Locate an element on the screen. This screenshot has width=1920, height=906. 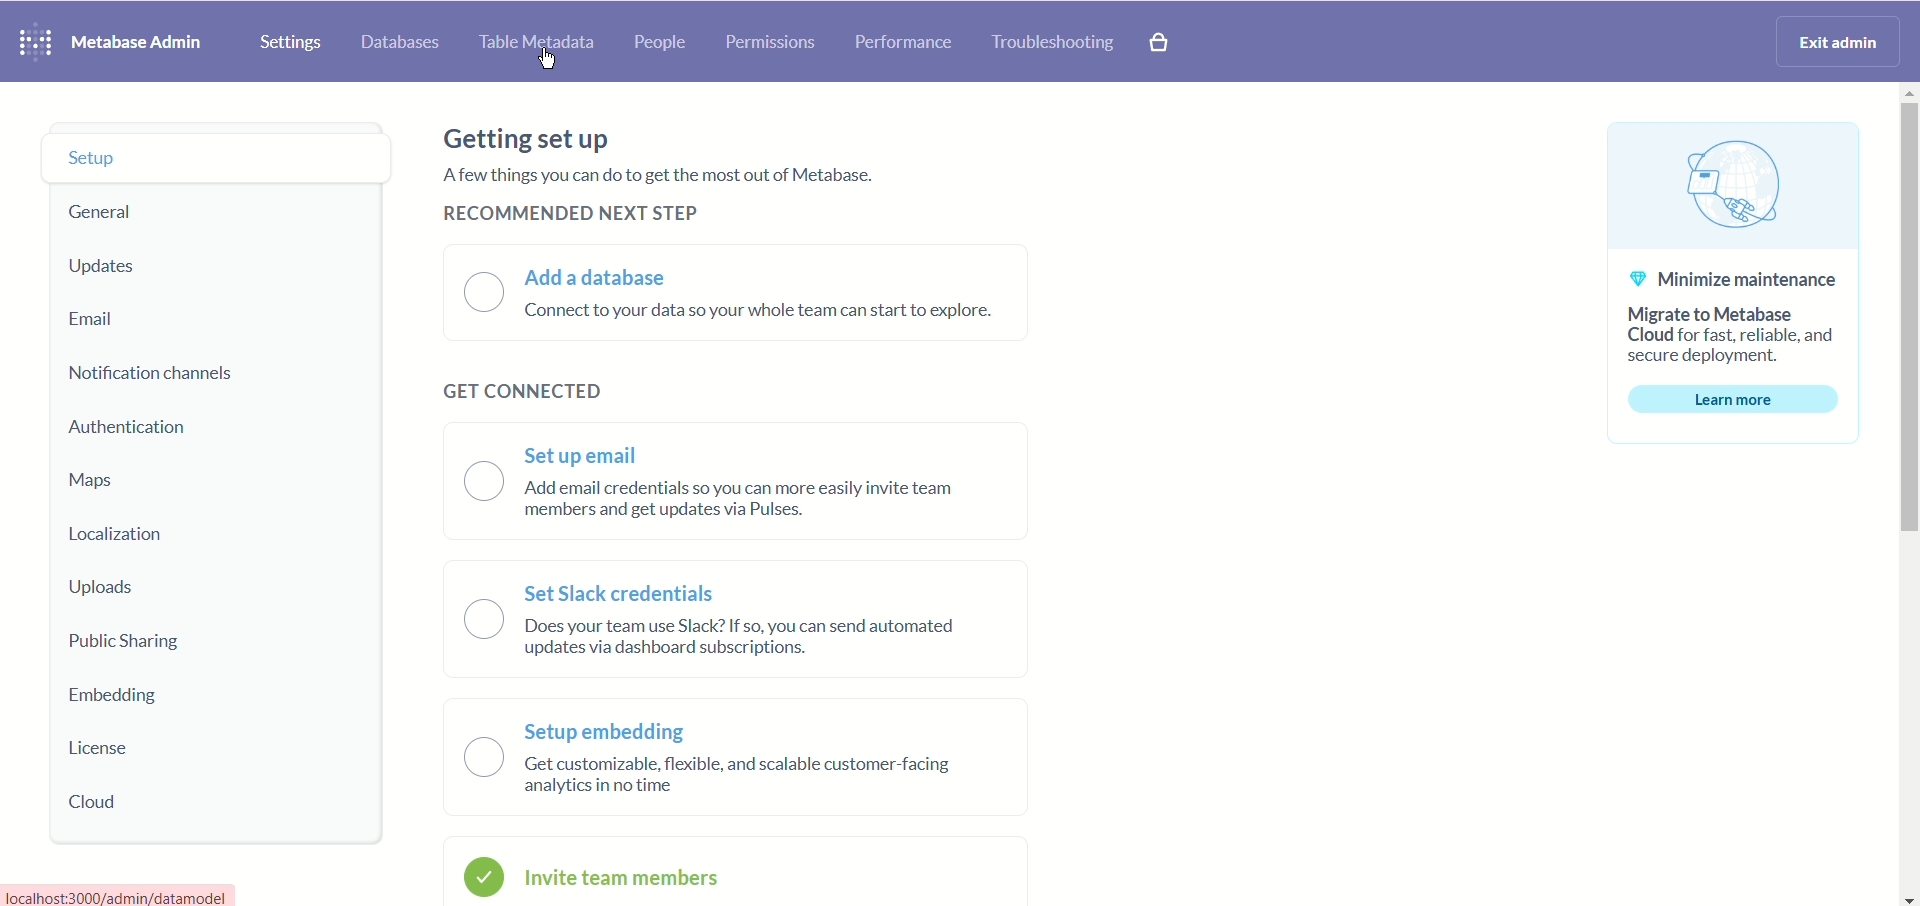
Metabase admin is located at coordinates (142, 39).